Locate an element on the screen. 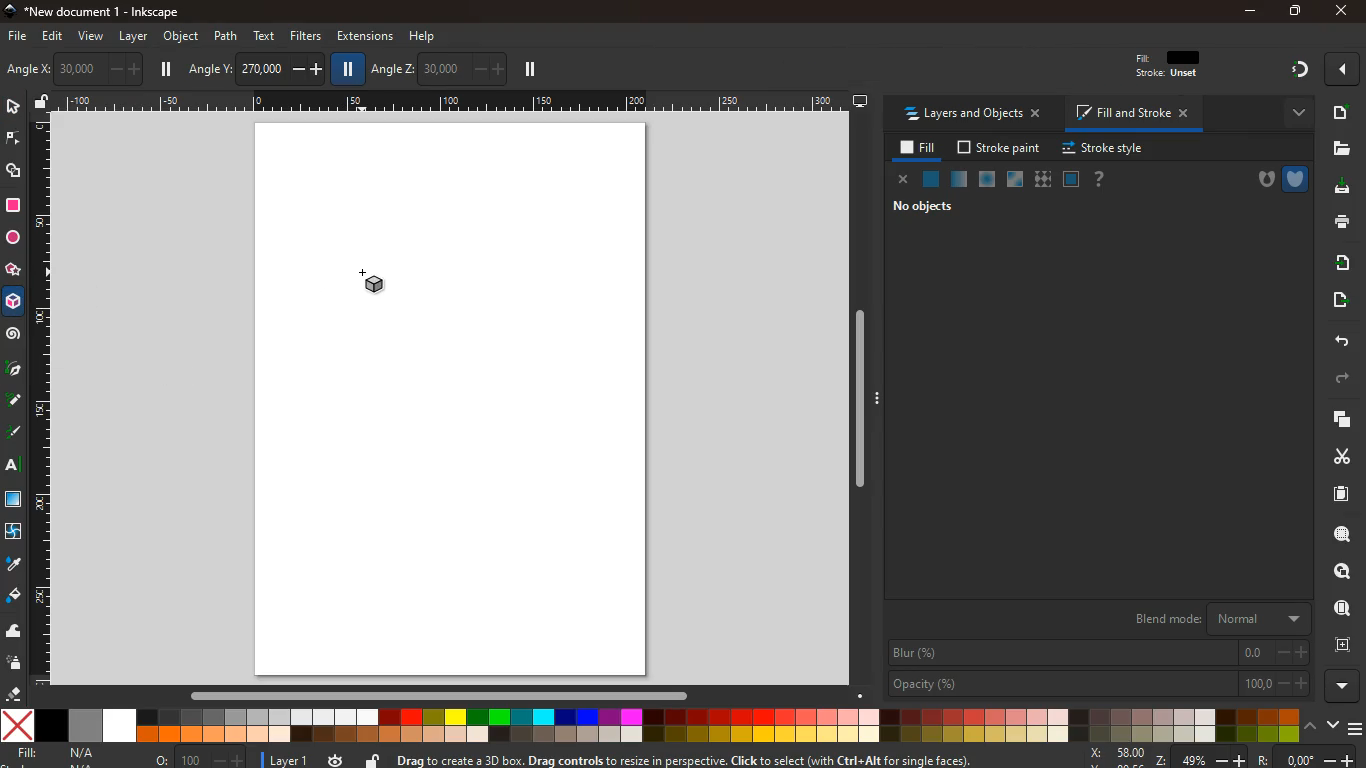  layer is located at coordinates (285, 758).